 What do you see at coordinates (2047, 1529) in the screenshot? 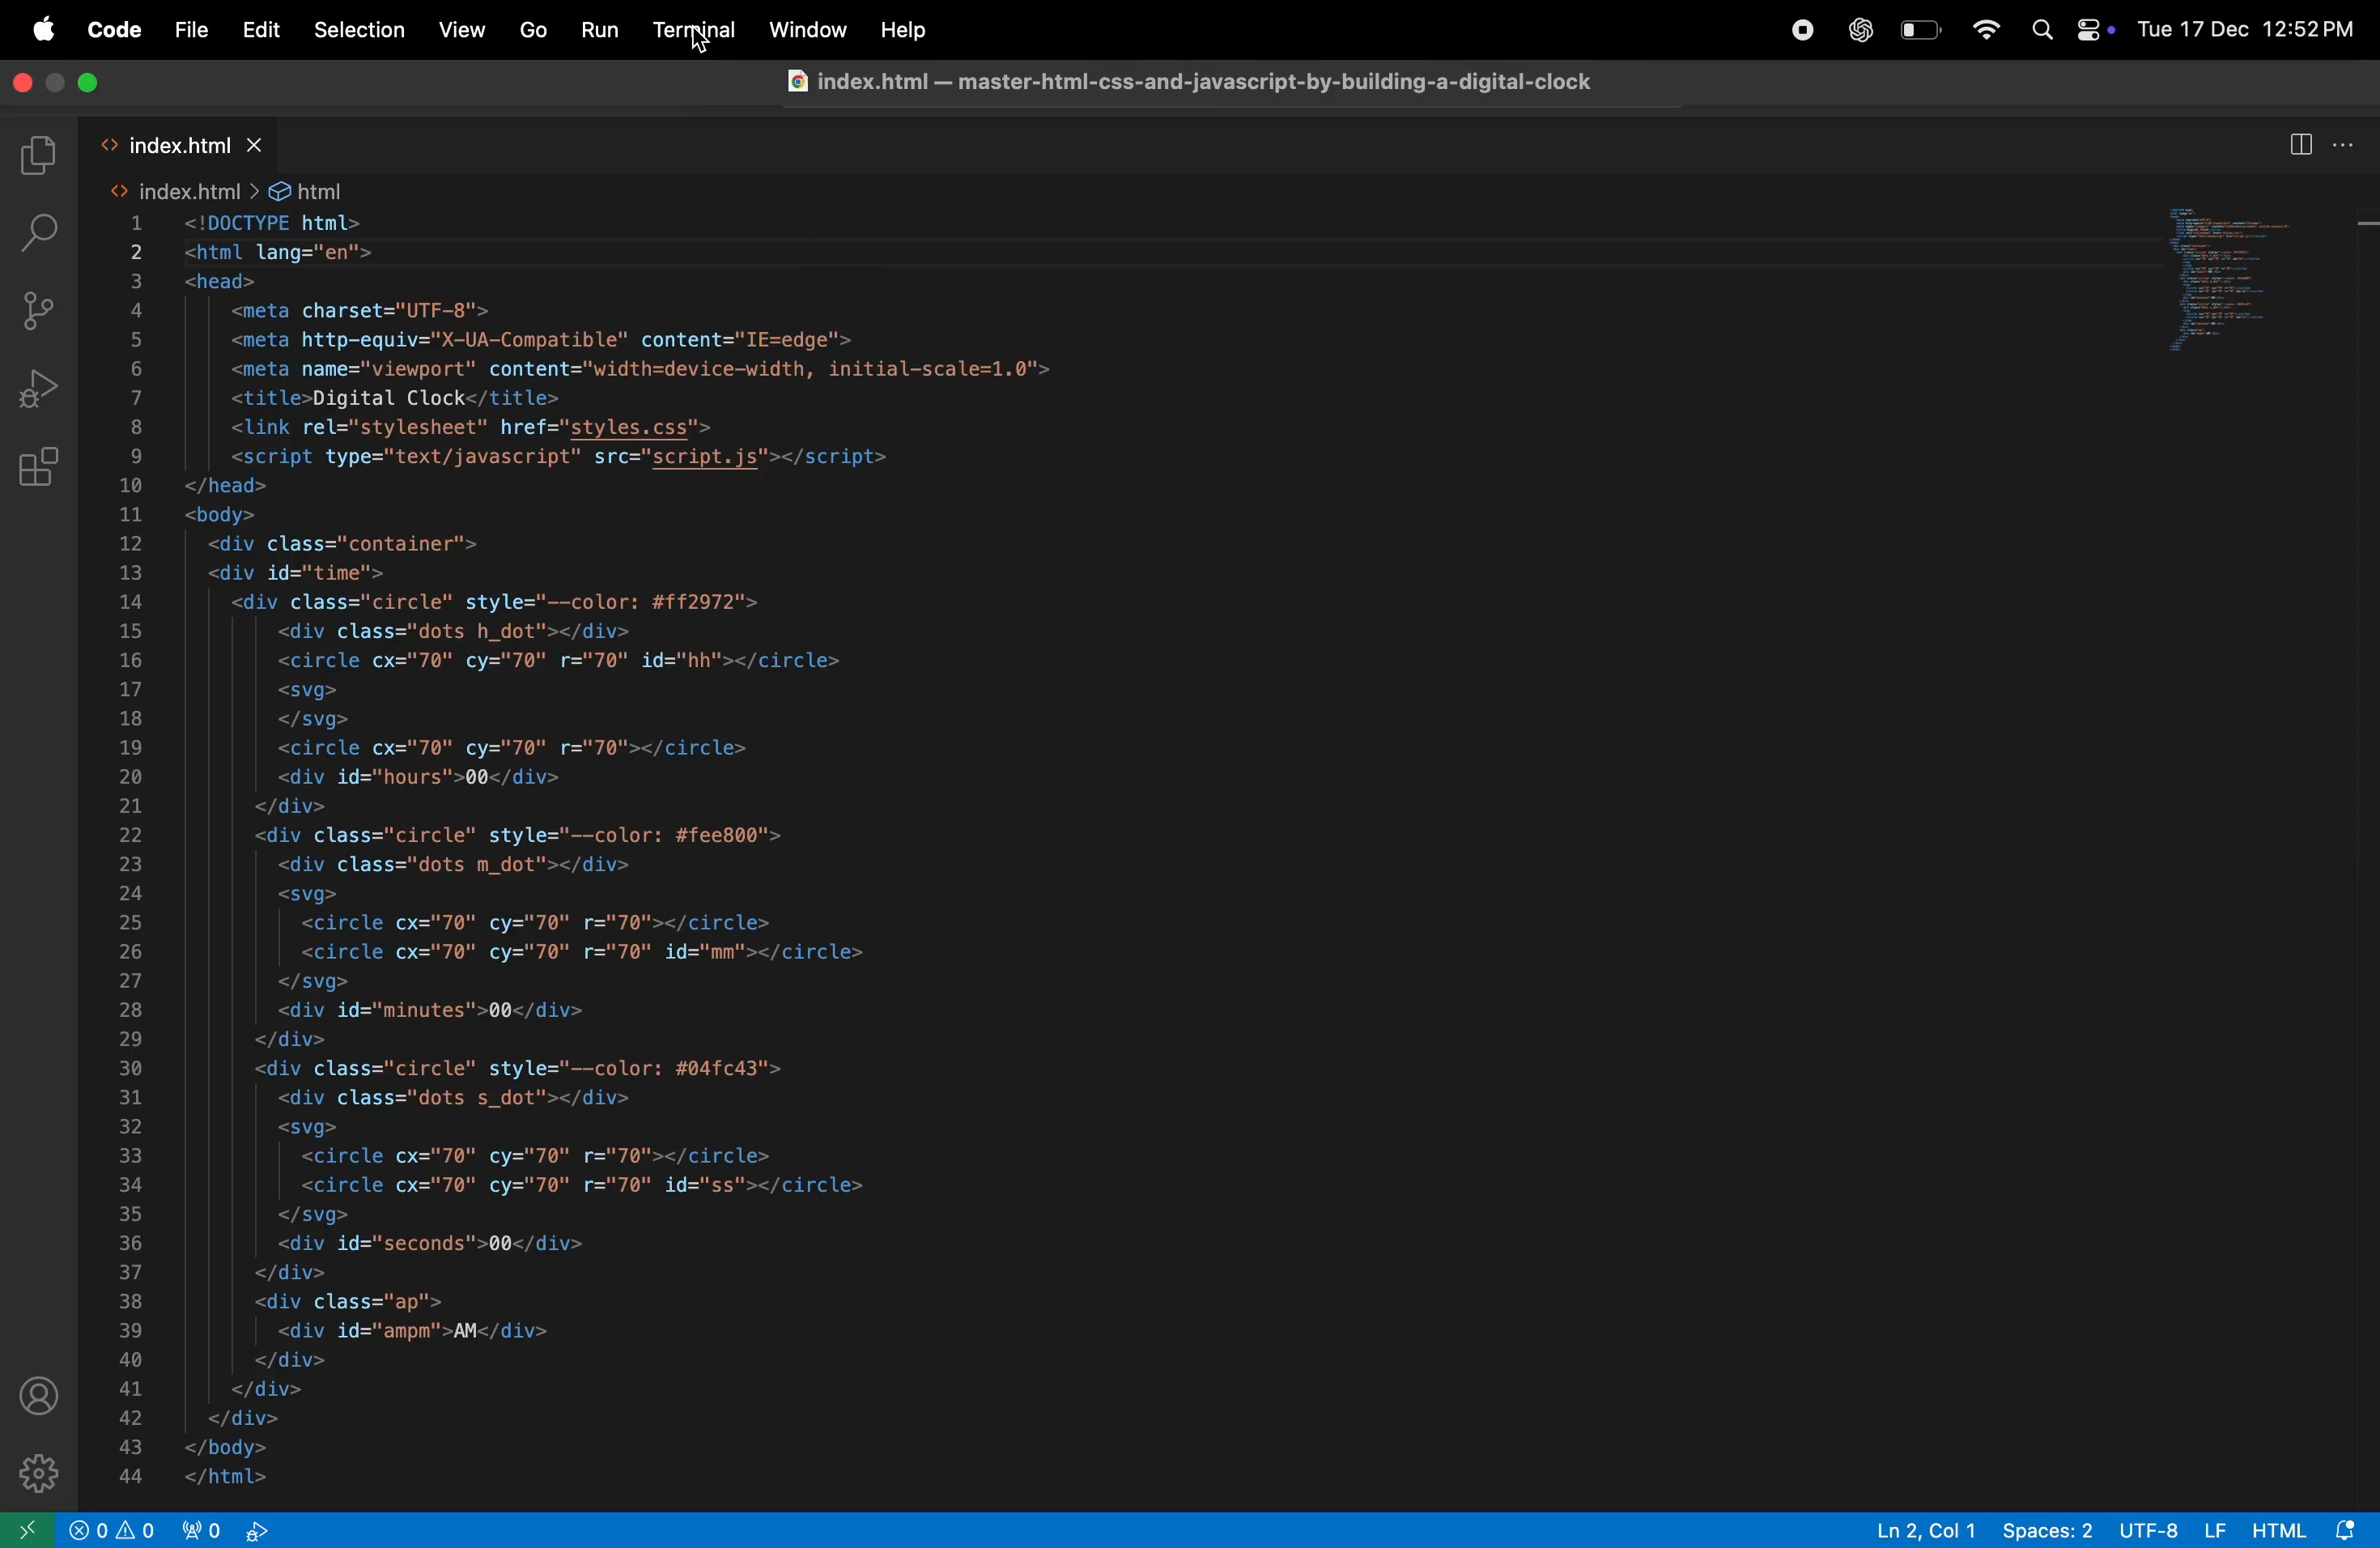
I see `spaces: 2` at bounding box center [2047, 1529].